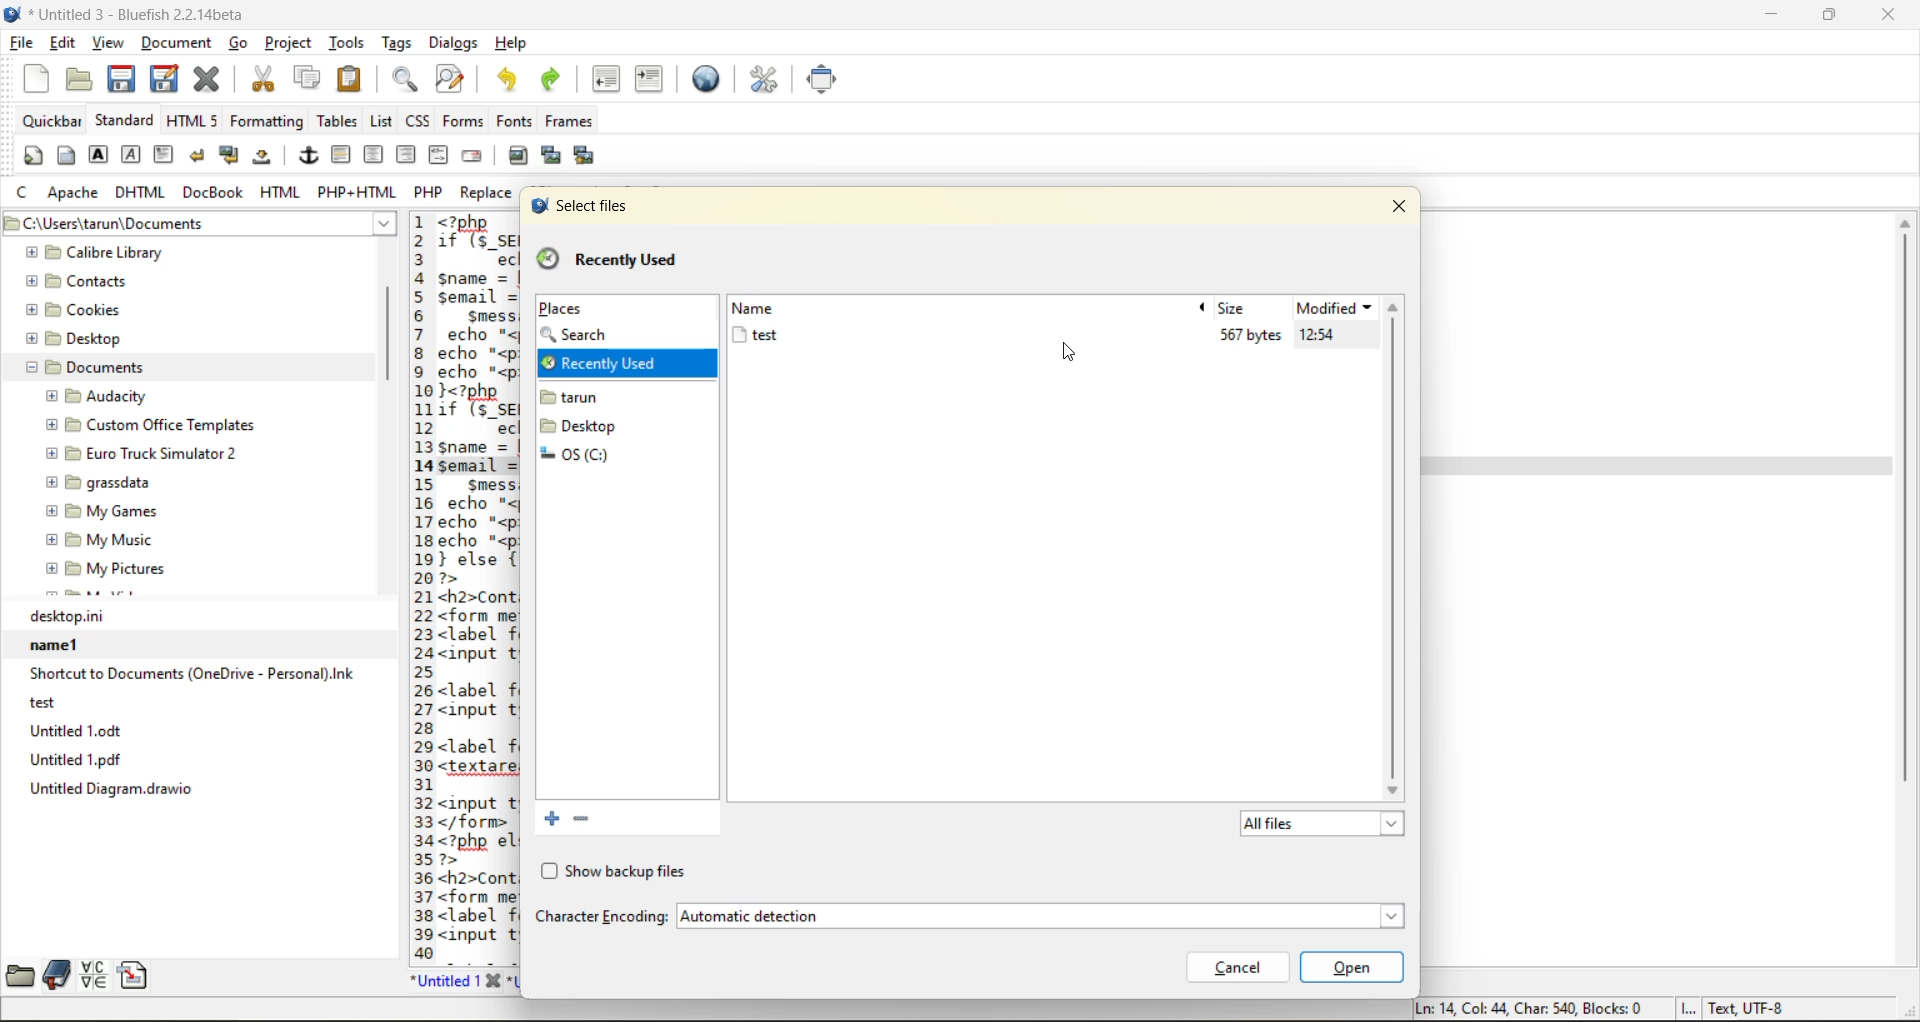 The width and height of the screenshot is (1920, 1022). I want to click on dialogs, so click(450, 45).